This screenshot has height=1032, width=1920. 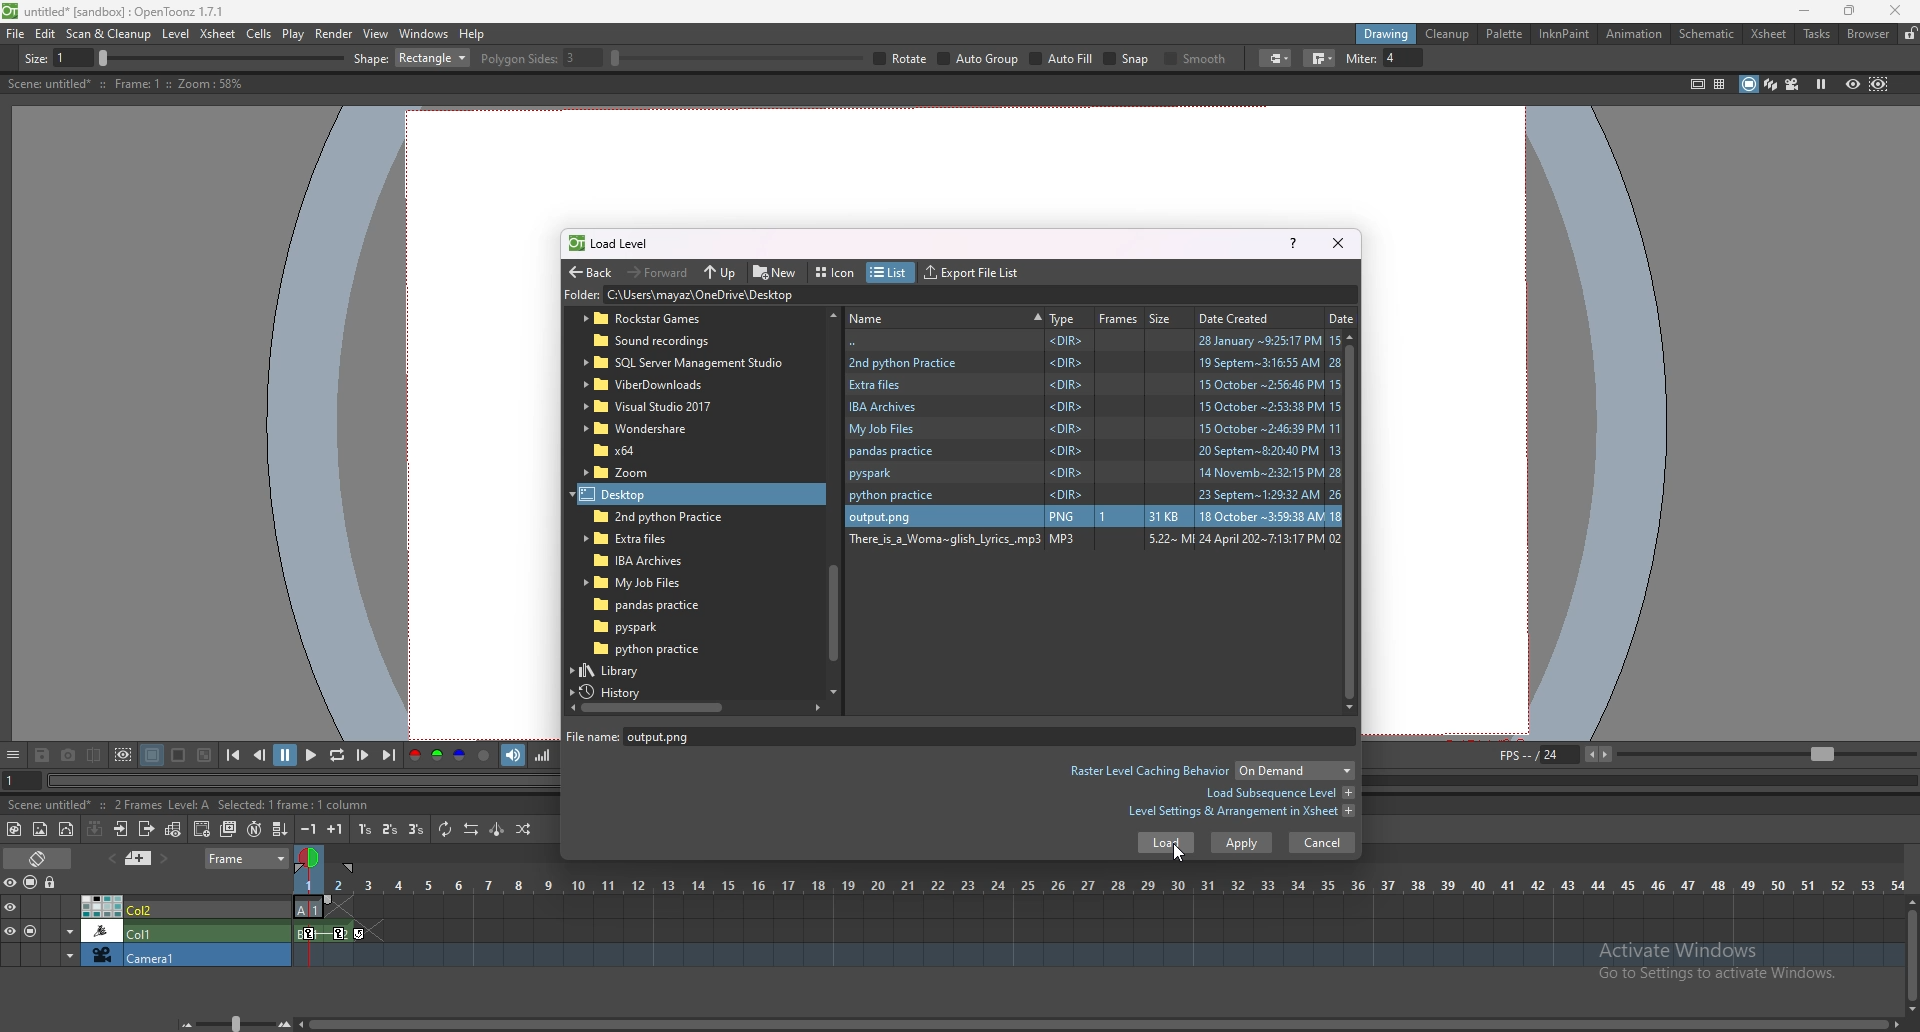 I want to click on camera view, so click(x=1793, y=84).